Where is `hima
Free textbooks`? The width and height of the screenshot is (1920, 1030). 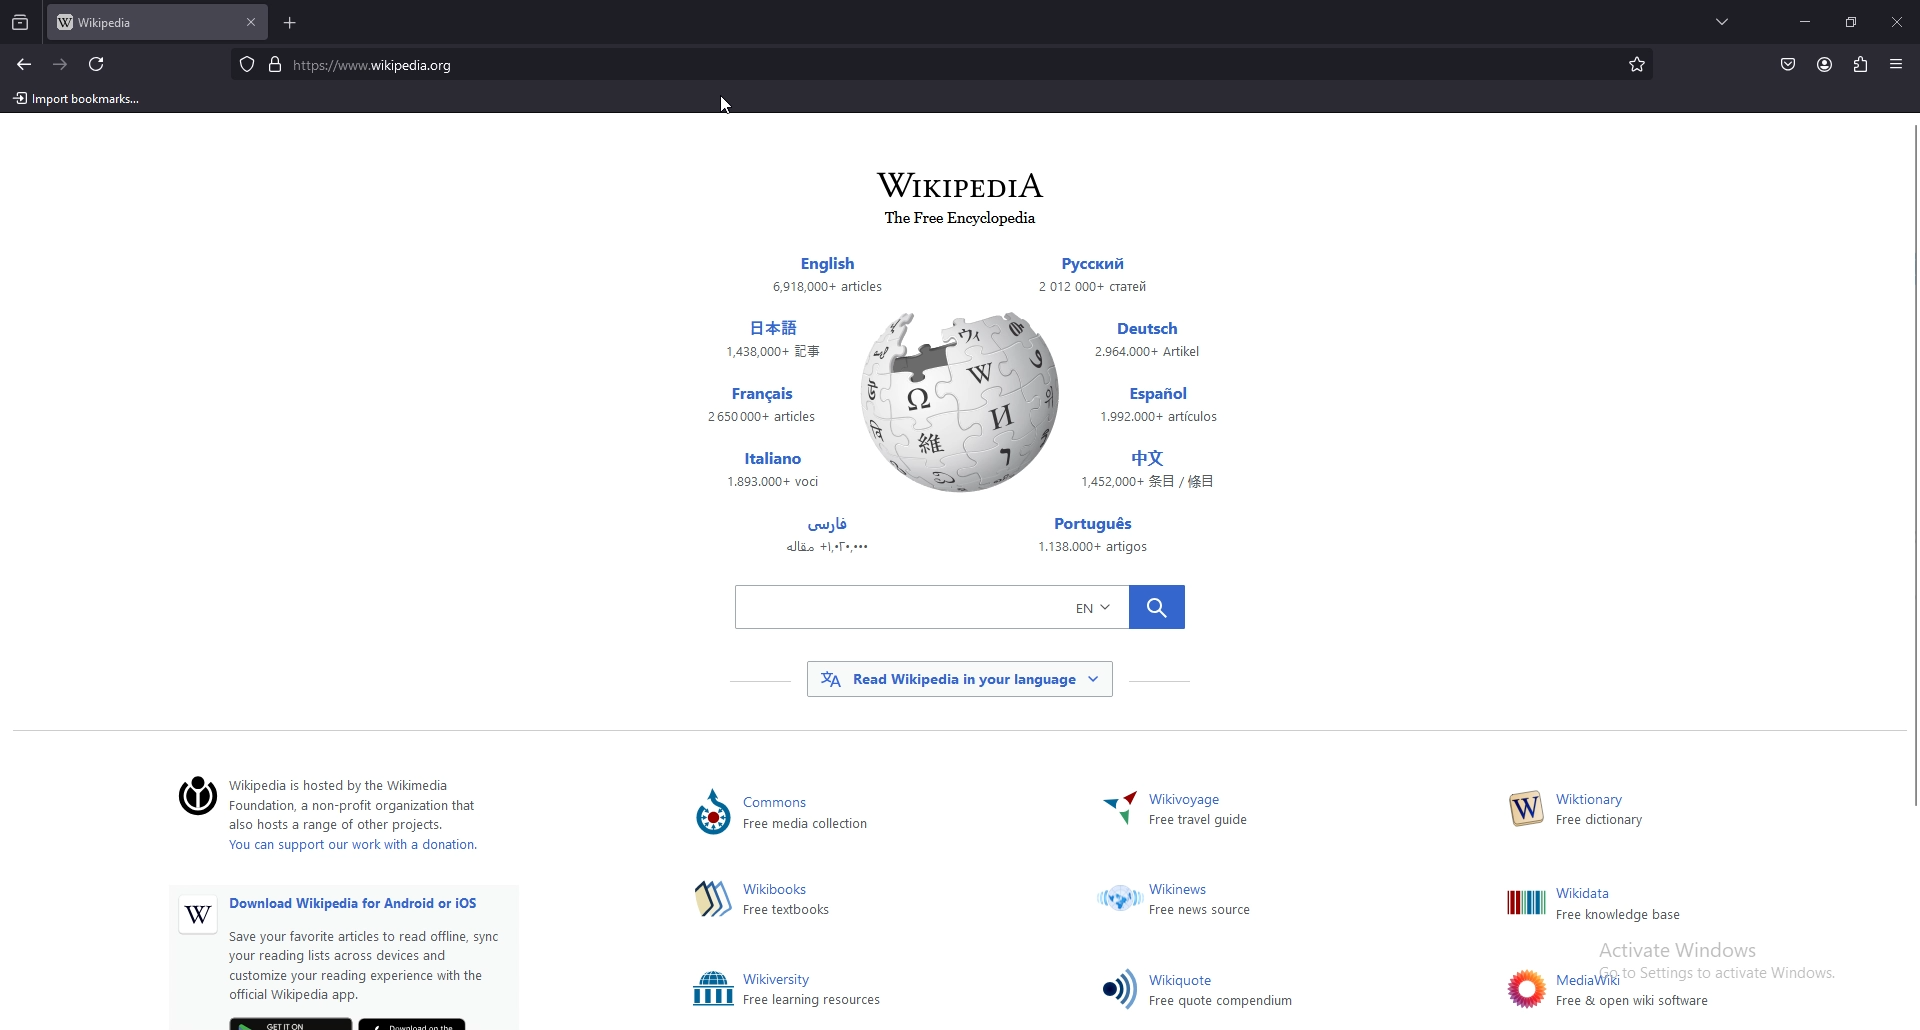
hima
Free textbooks is located at coordinates (791, 901).